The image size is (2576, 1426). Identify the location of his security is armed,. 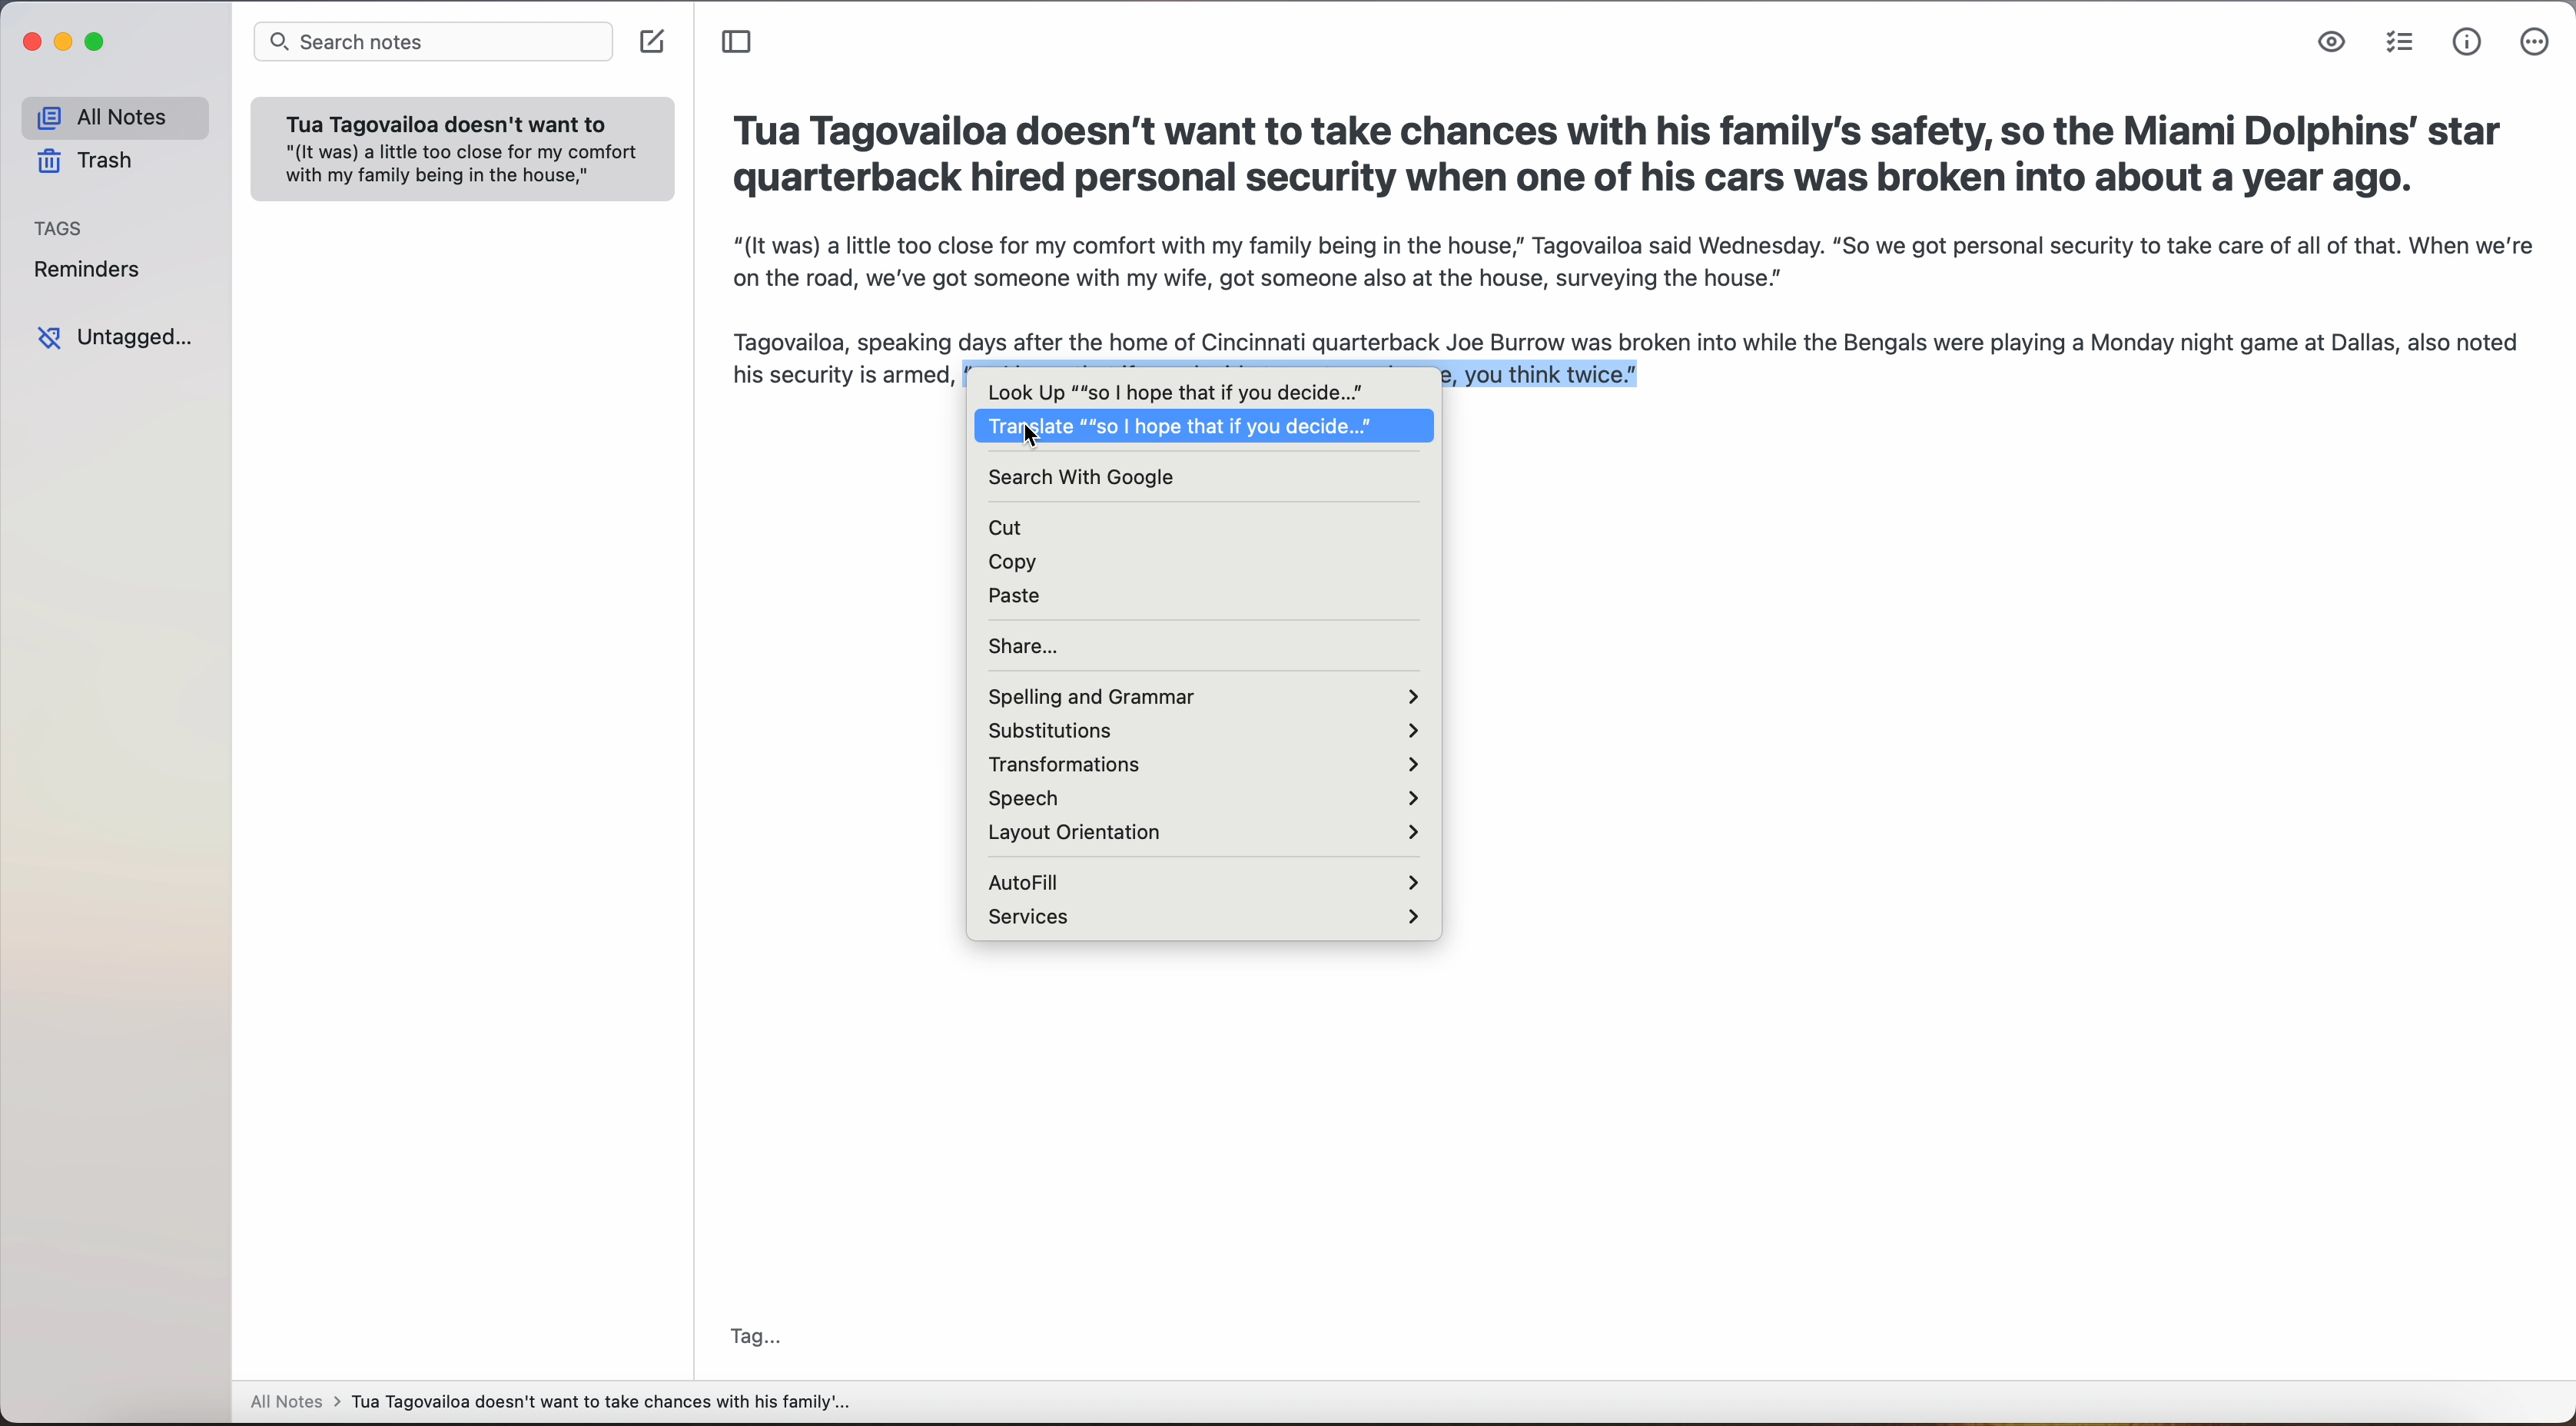
(843, 376).